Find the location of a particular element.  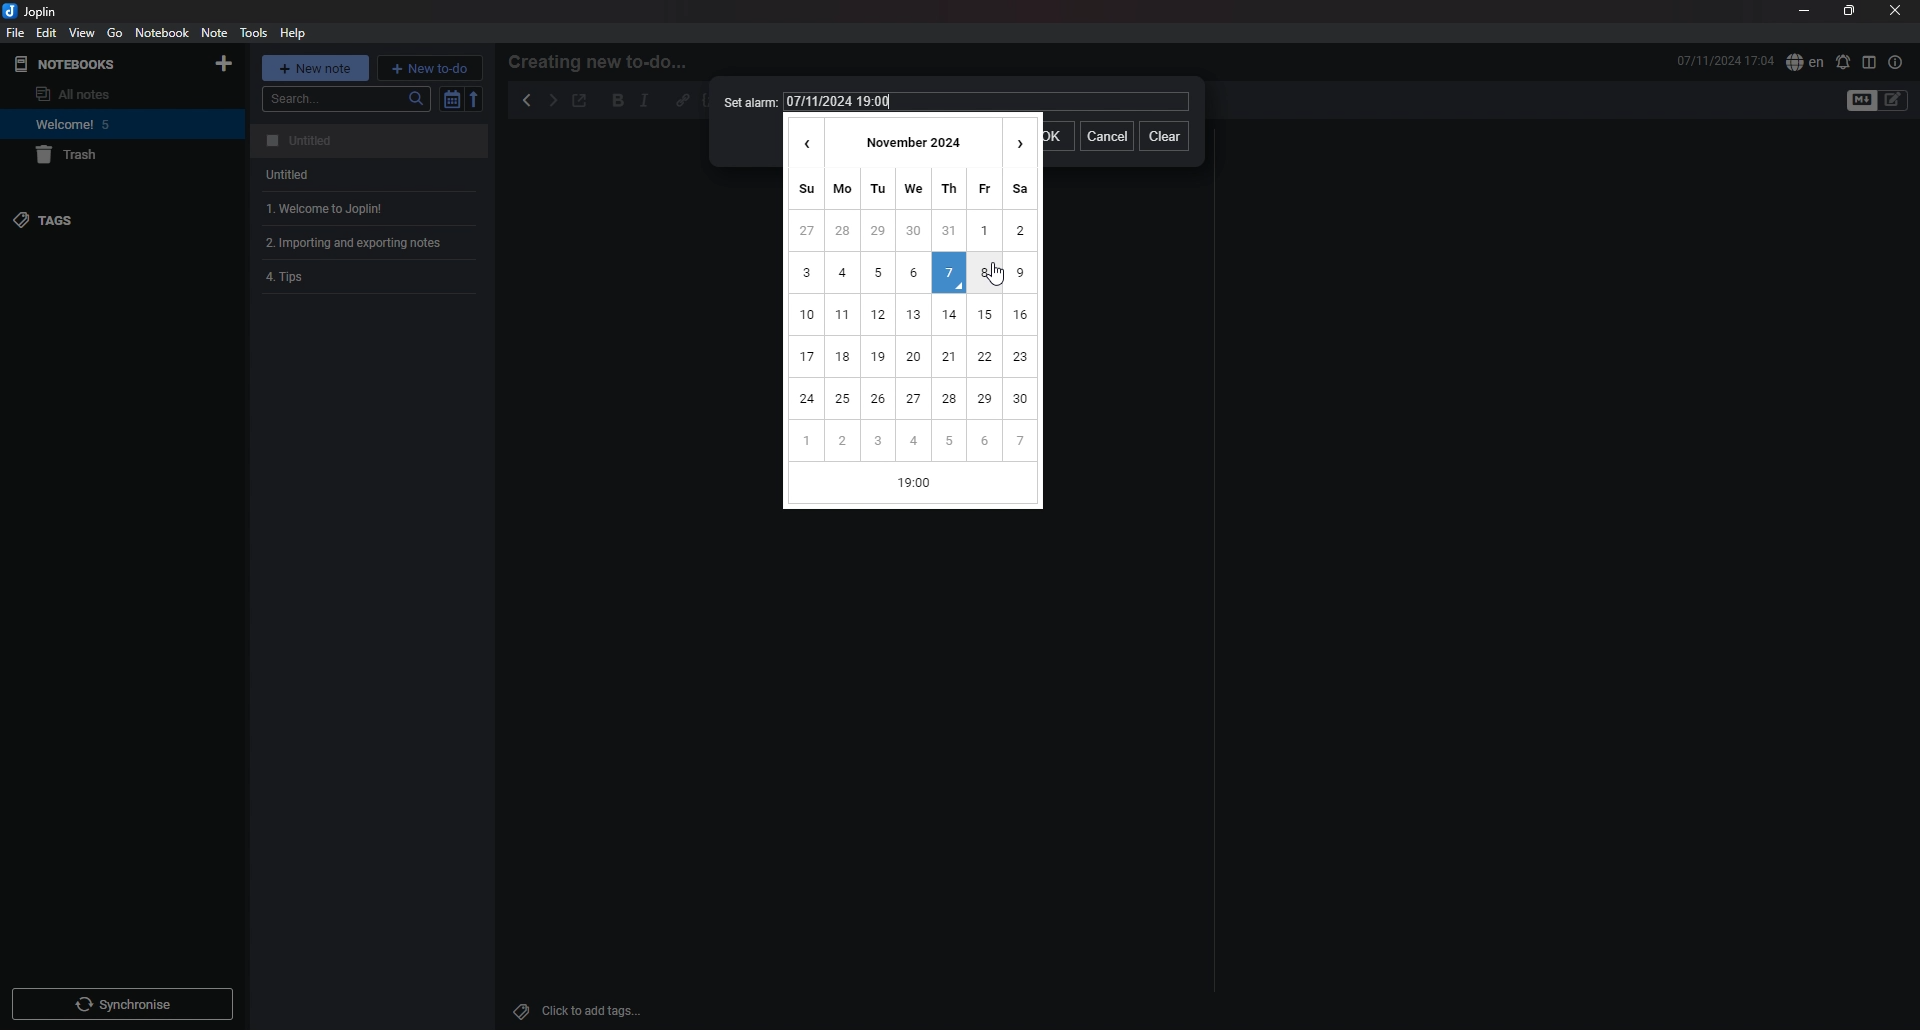

toggle editor is located at coordinates (1859, 102).